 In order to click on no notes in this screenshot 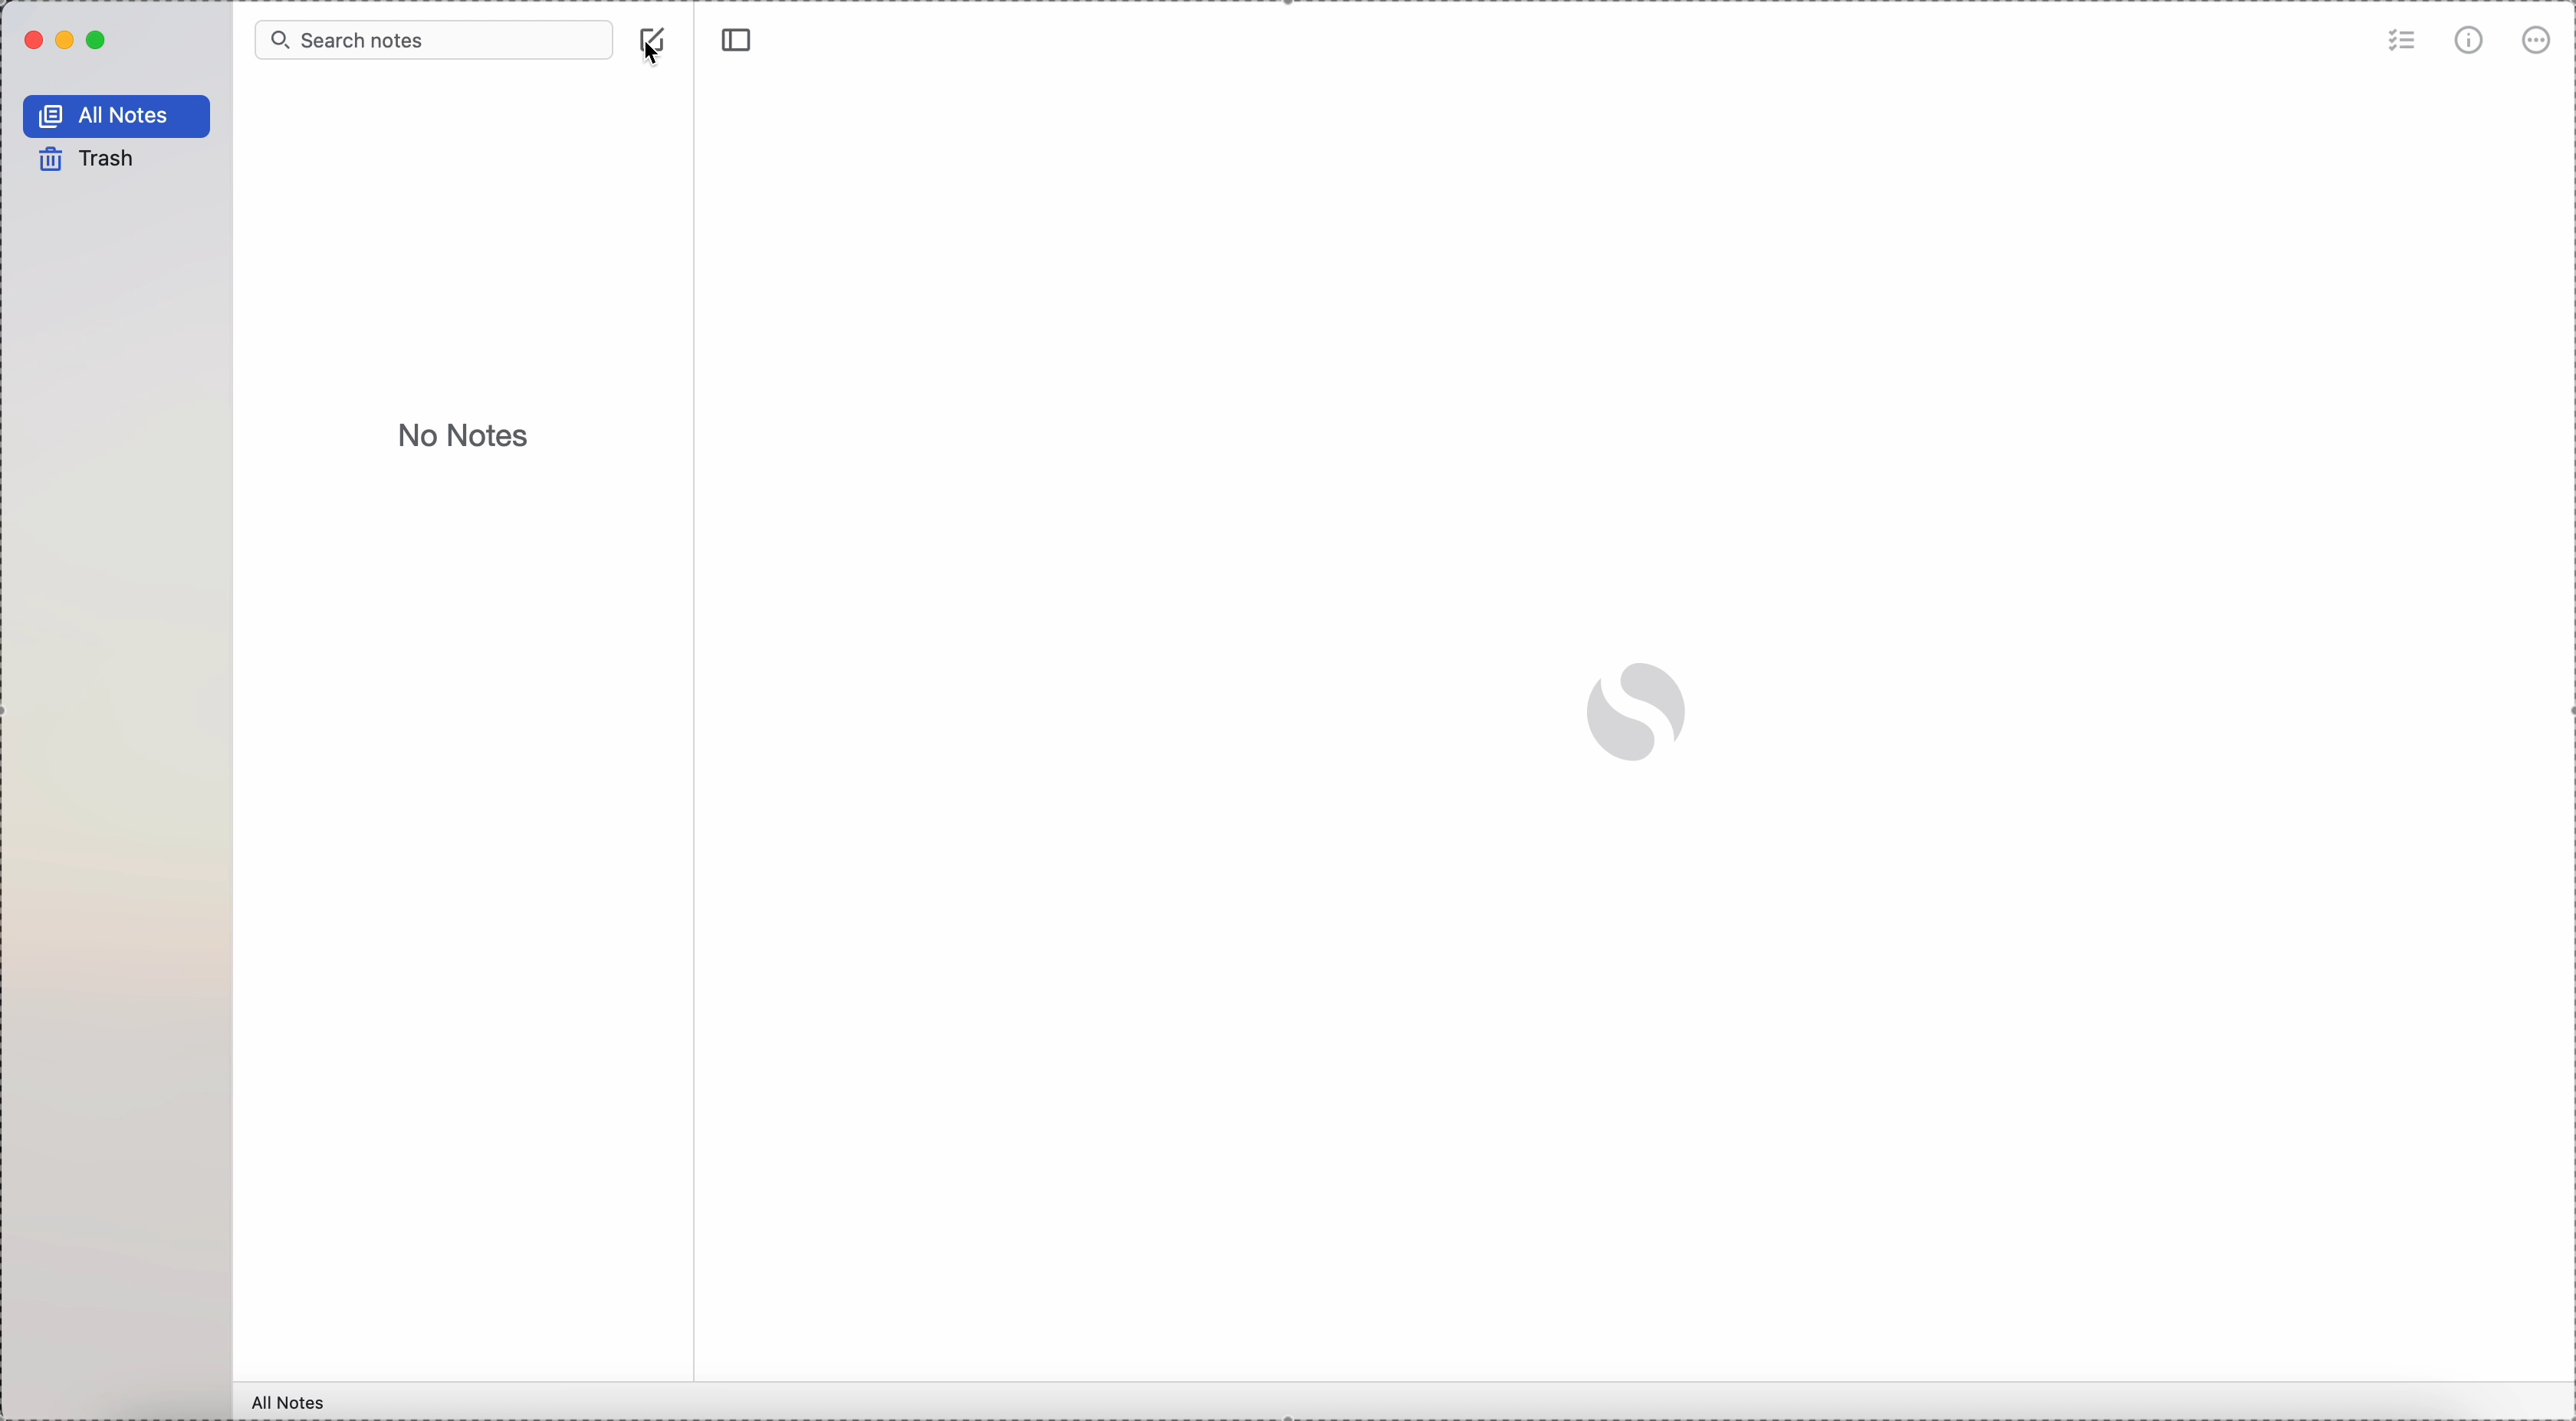, I will do `click(467, 436)`.